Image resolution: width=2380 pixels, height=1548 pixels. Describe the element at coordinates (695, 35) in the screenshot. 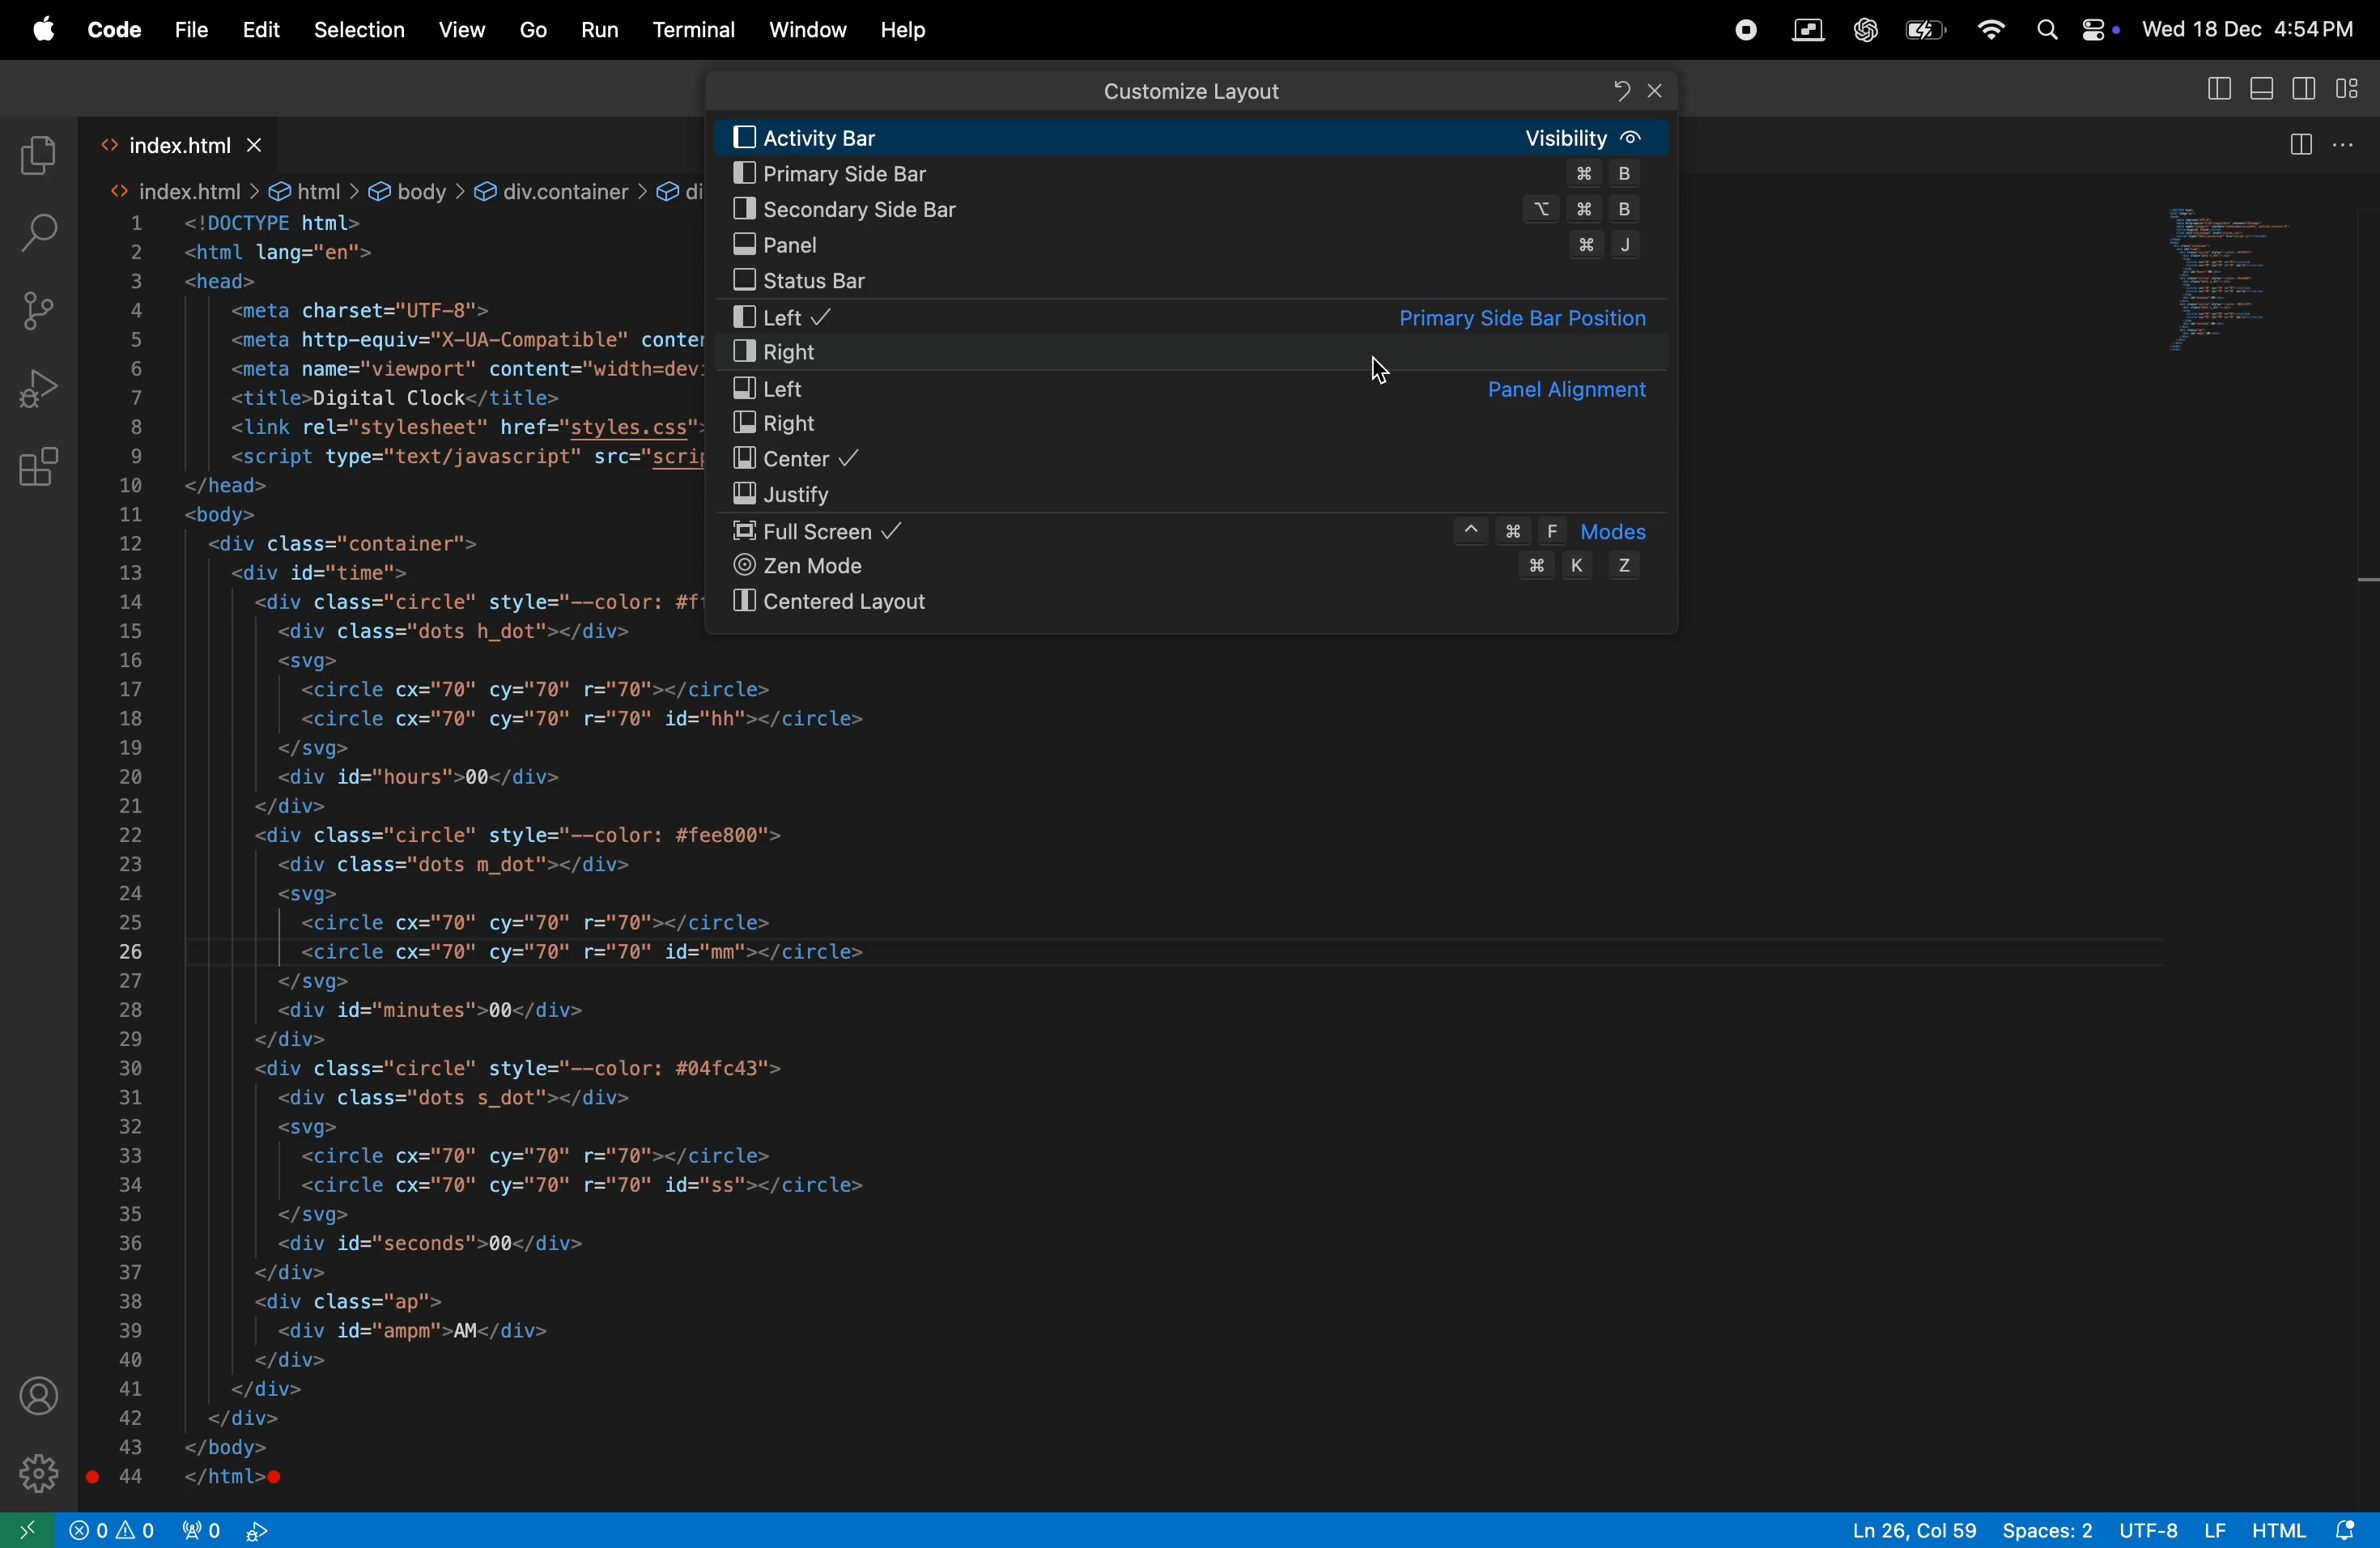

I see `Terminal` at that location.